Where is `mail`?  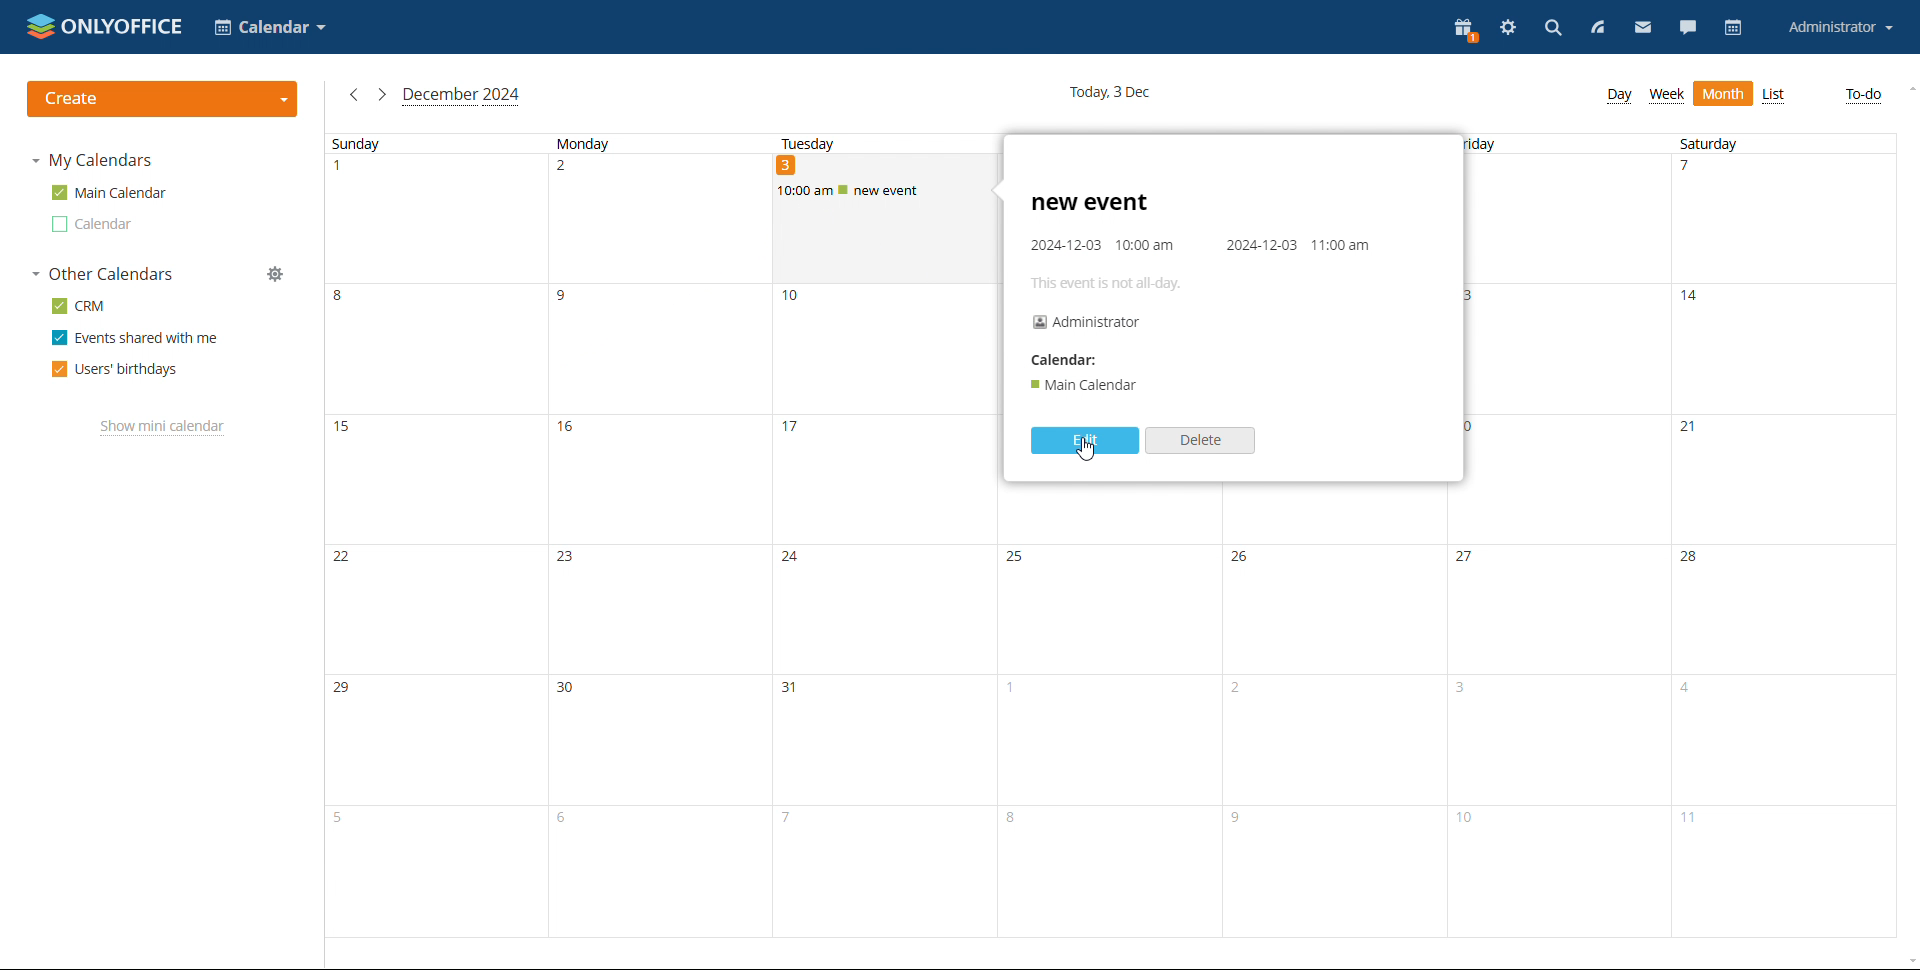
mail is located at coordinates (1644, 27).